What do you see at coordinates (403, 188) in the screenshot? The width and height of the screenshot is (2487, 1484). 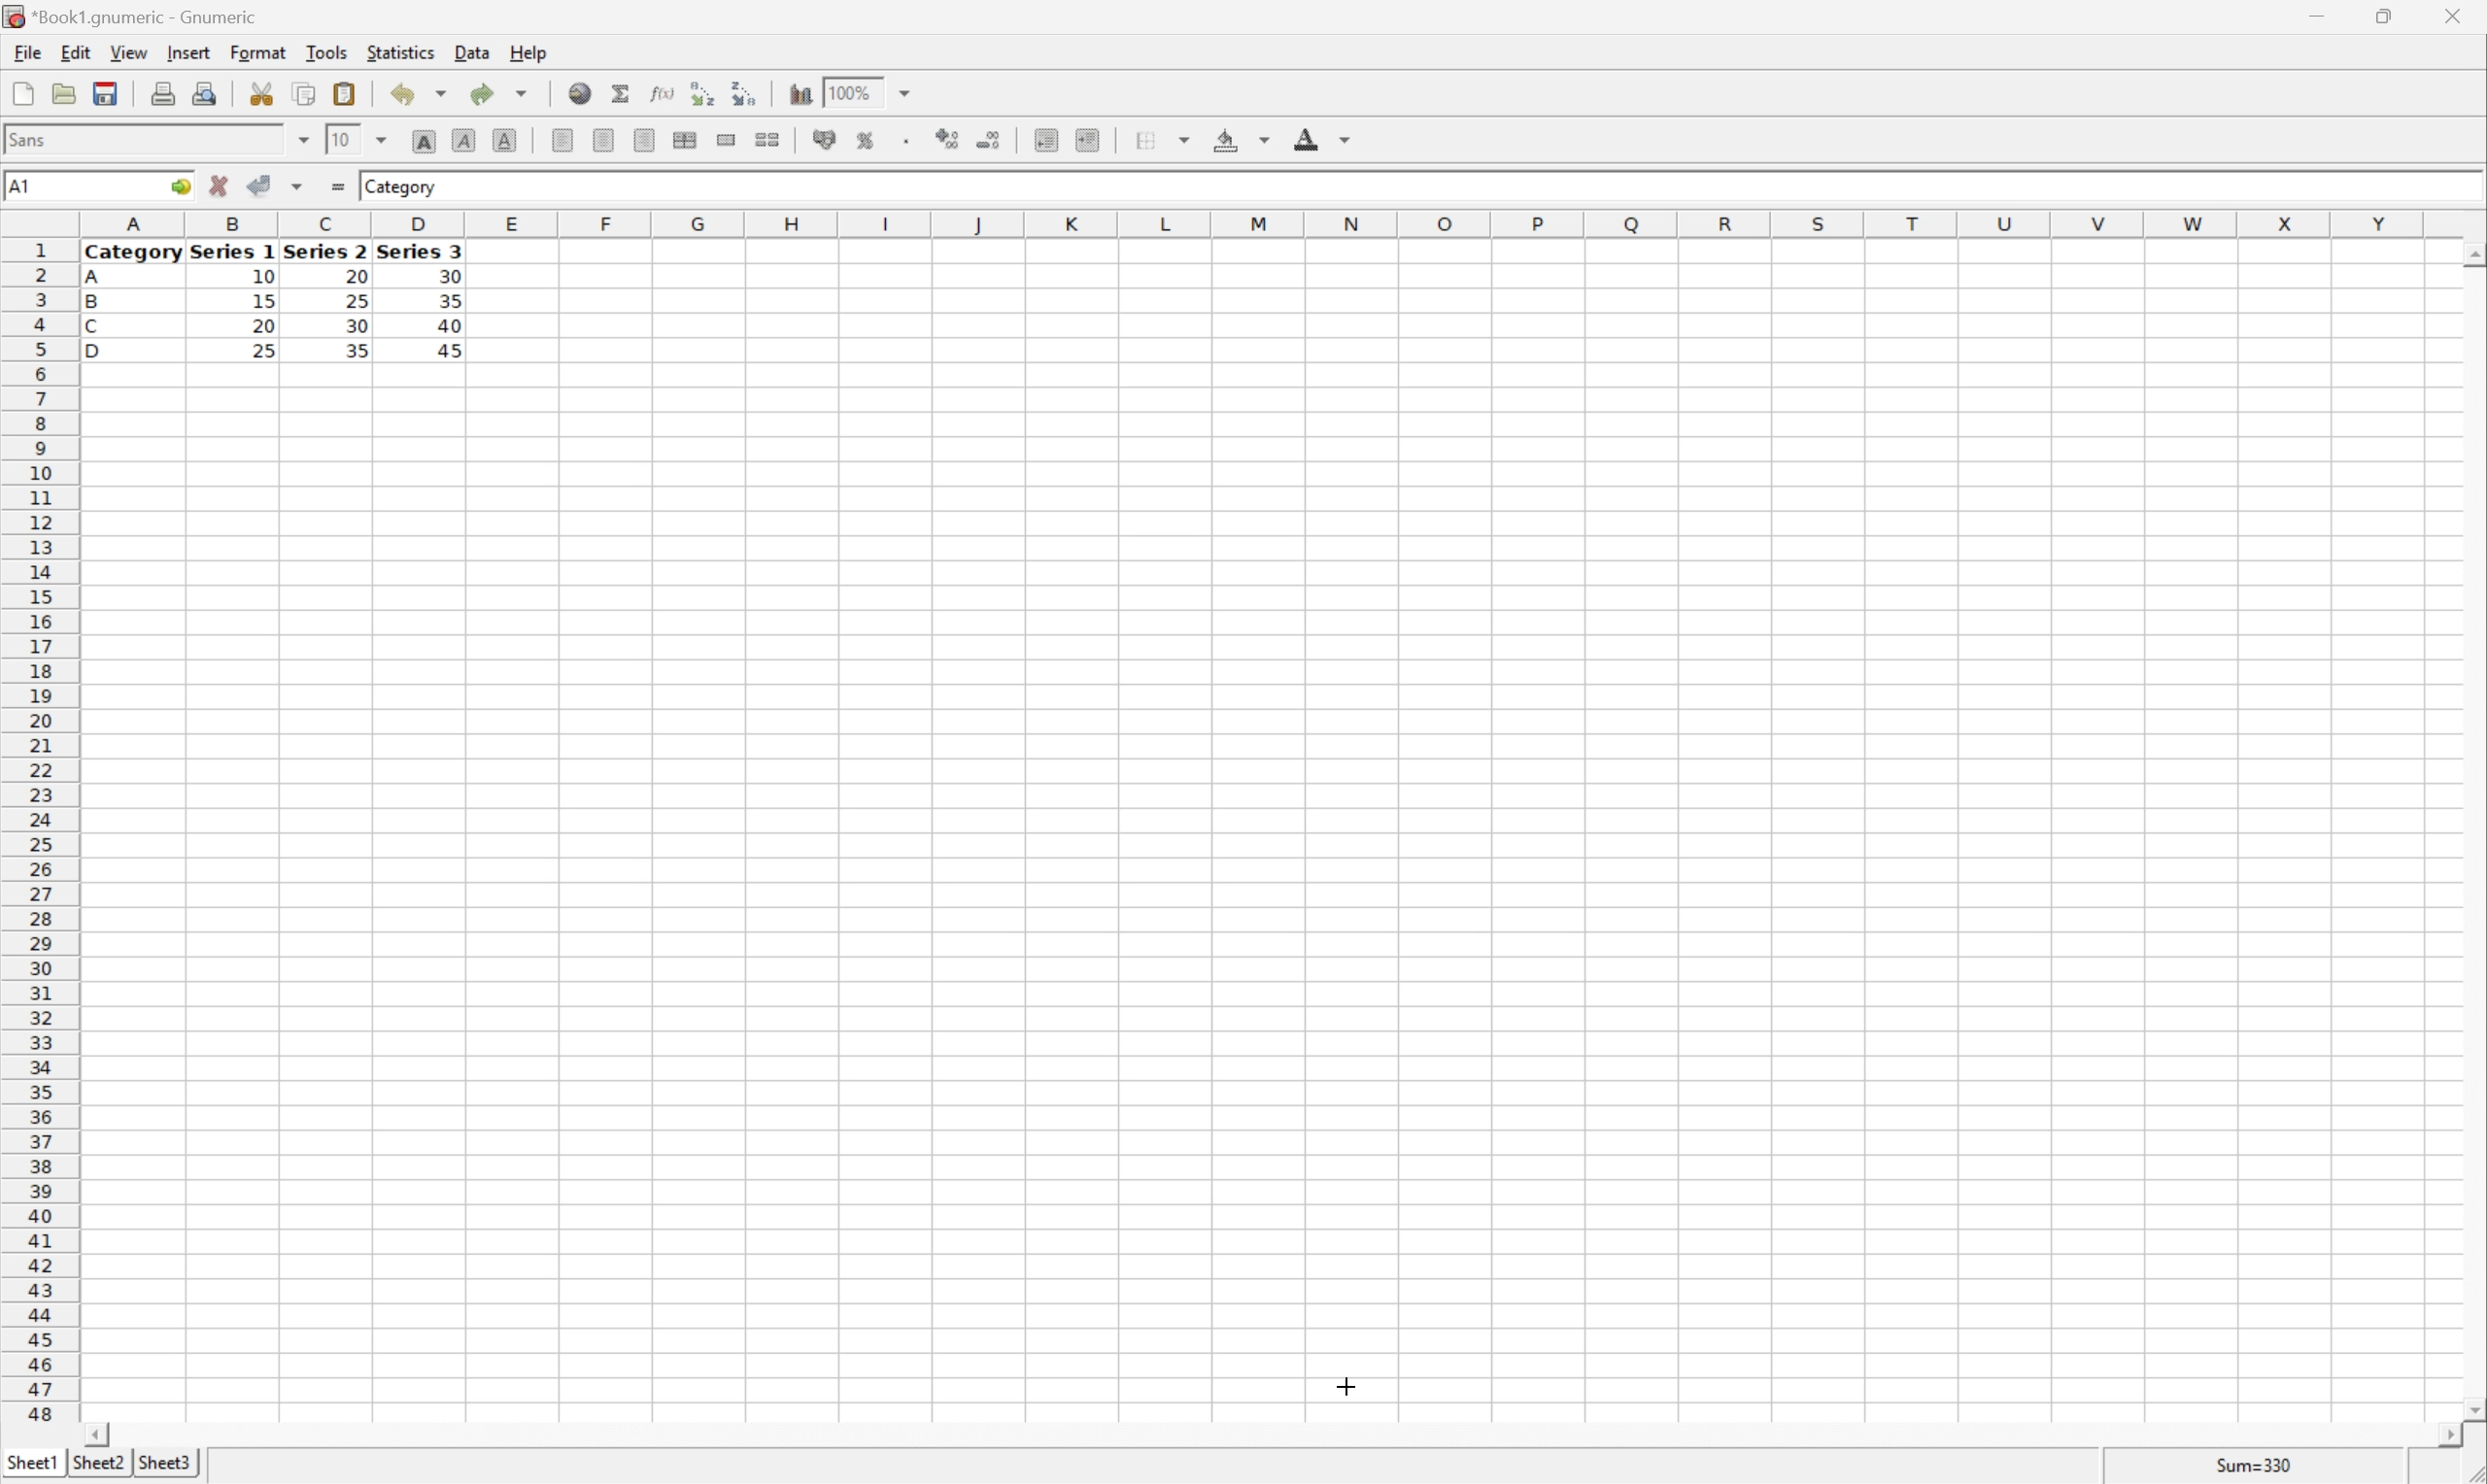 I see `Category` at bounding box center [403, 188].